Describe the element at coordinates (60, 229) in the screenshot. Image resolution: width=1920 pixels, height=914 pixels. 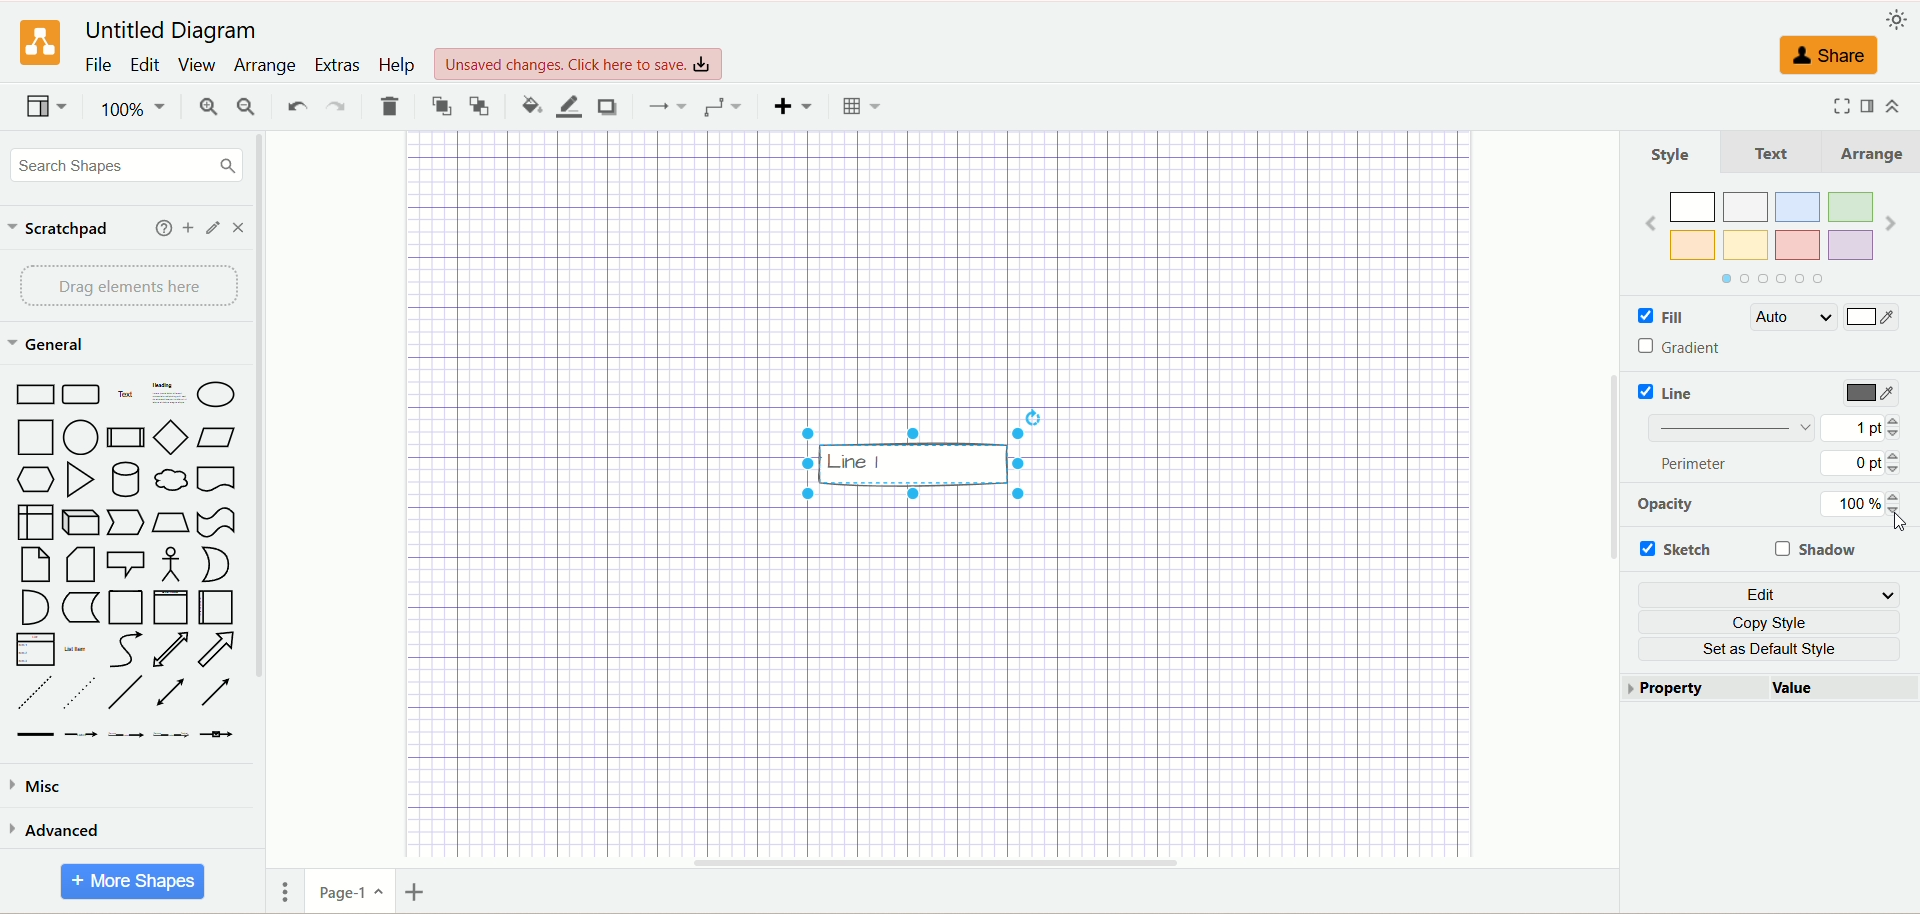
I see `scratchpad` at that location.